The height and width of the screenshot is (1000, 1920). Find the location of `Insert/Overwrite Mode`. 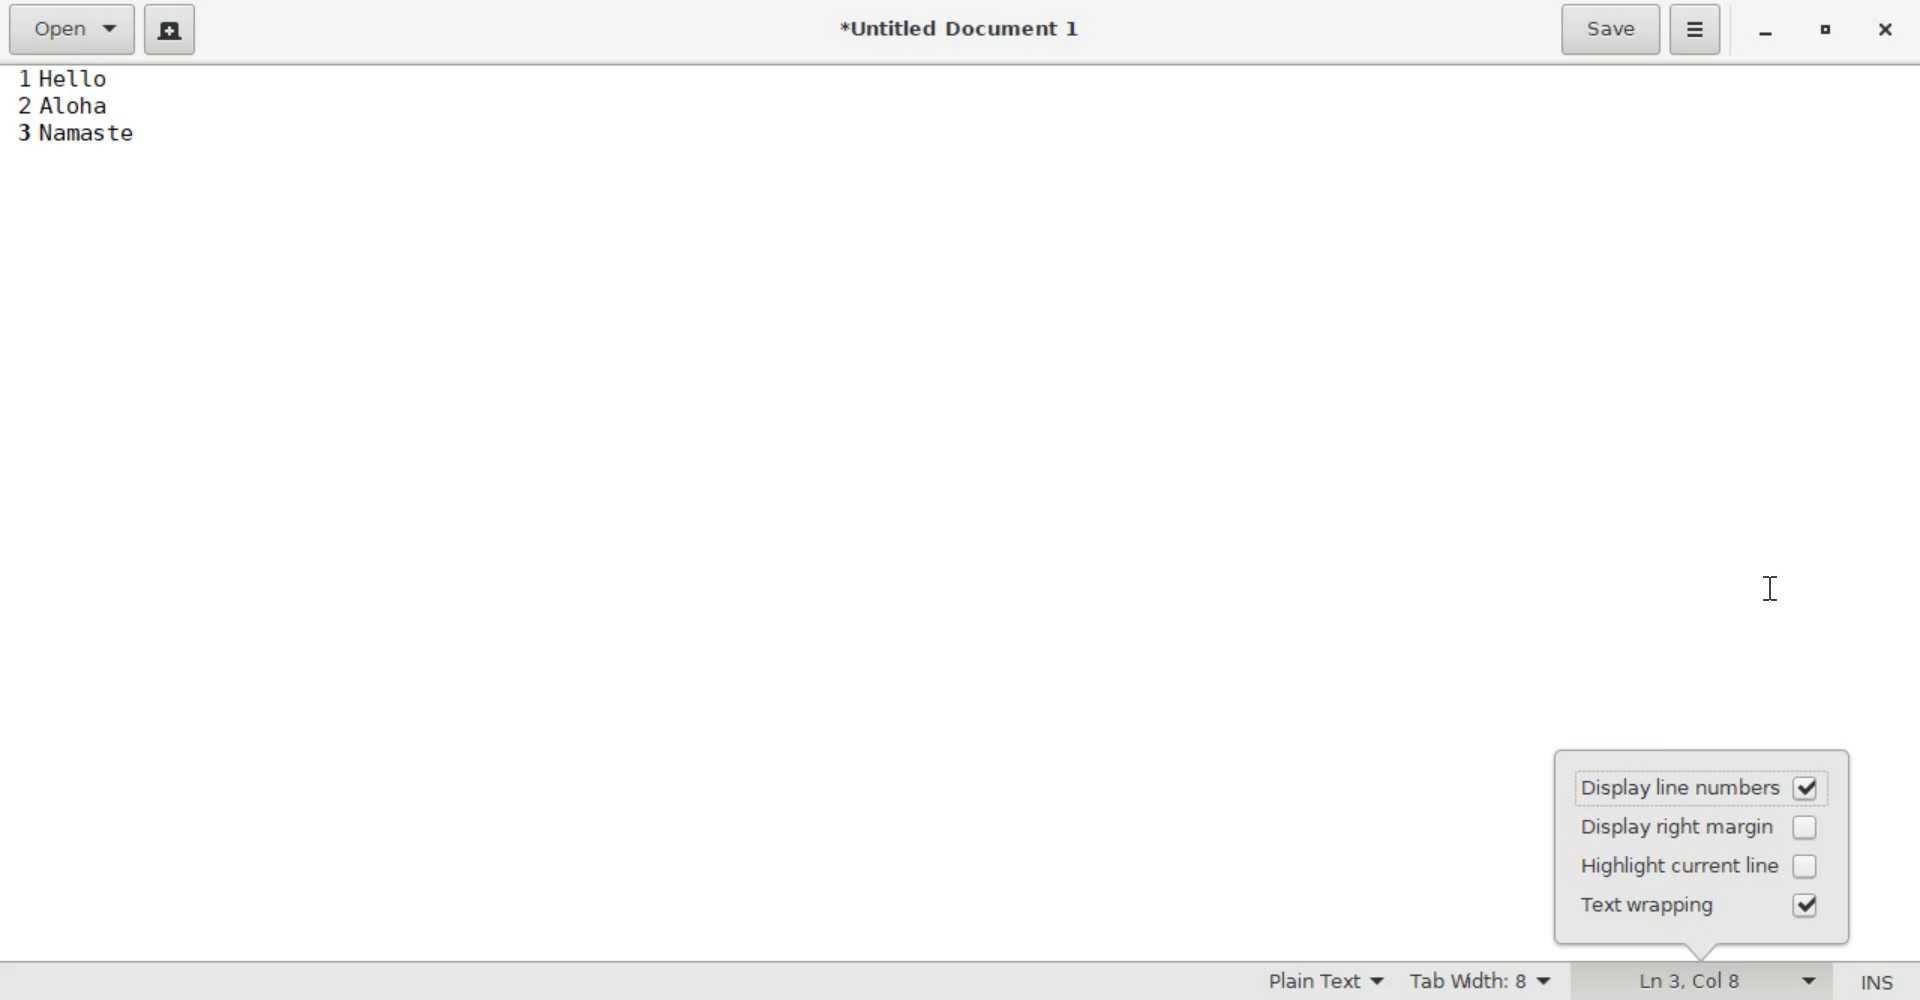

Insert/Overwrite Mode is located at coordinates (1877, 980).